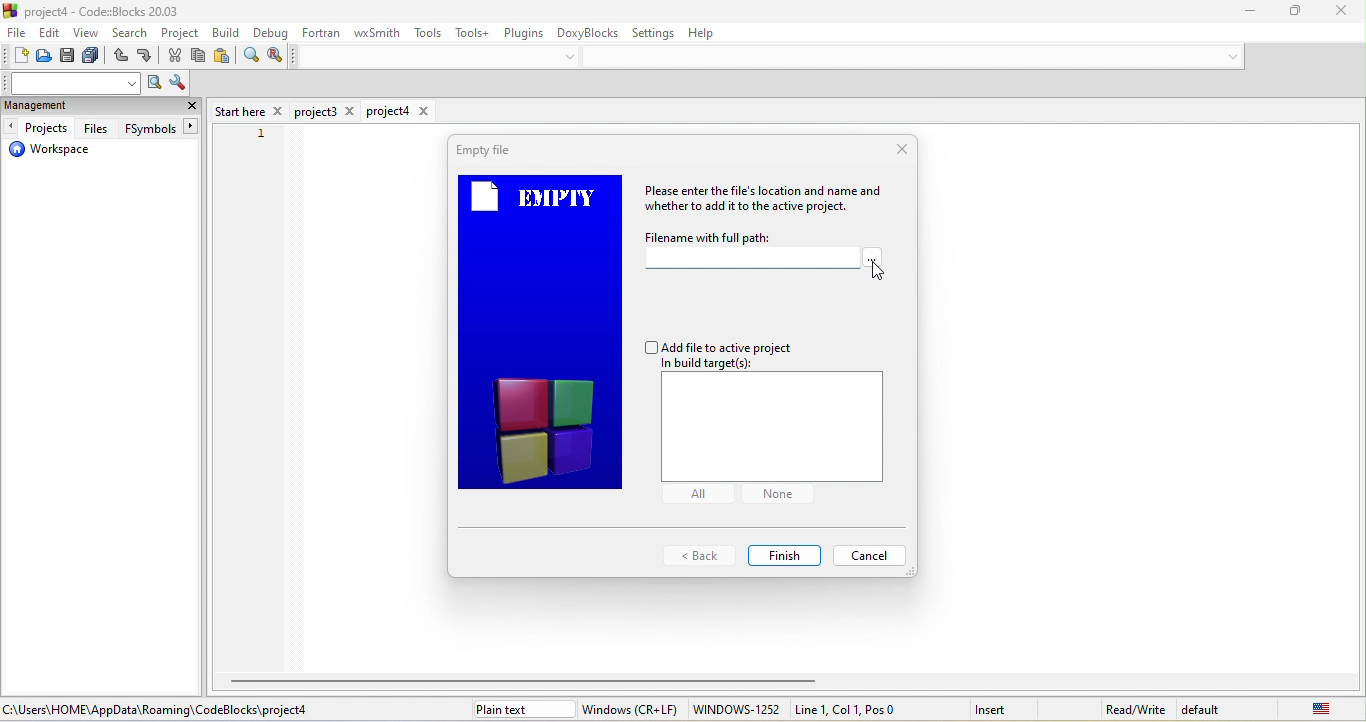  I want to click on united state, so click(1307, 708).